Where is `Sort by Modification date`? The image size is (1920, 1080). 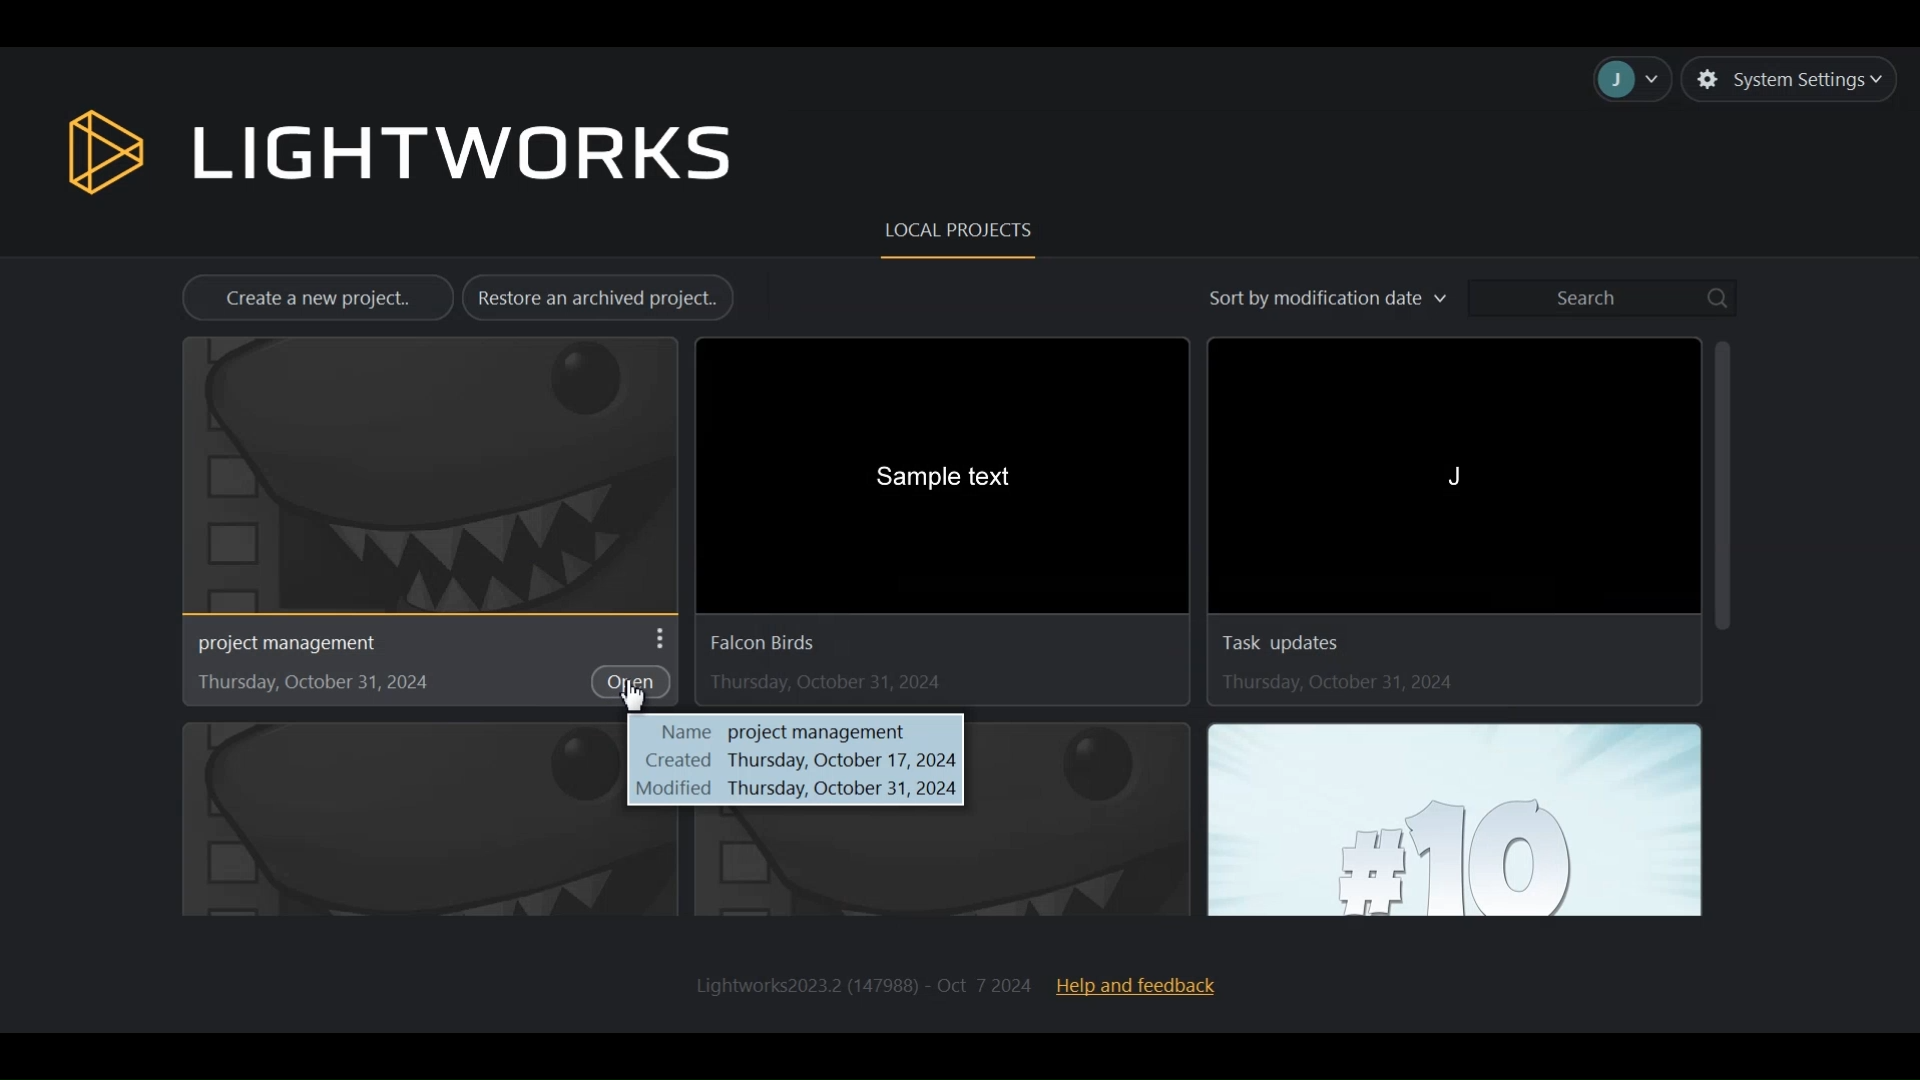 Sort by Modification date is located at coordinates (1330, 301).